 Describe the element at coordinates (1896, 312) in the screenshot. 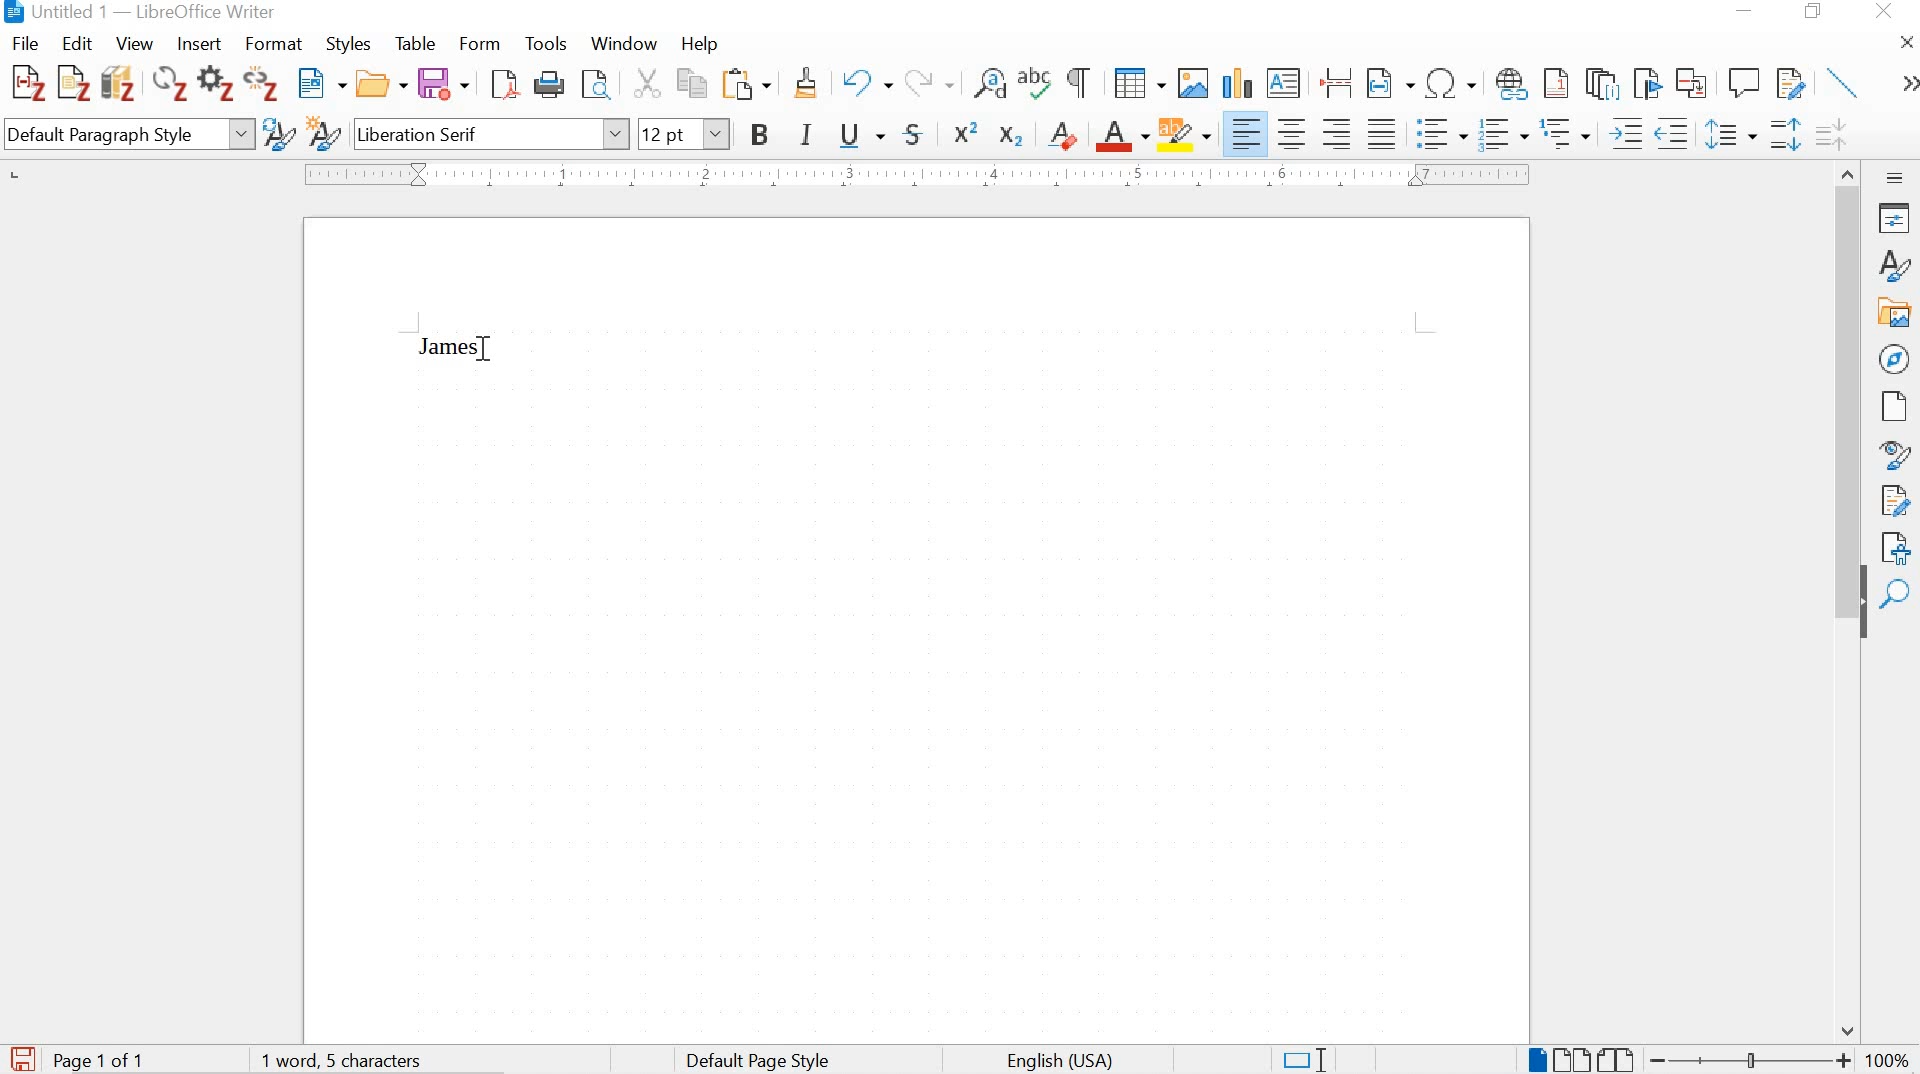

I see `gallery` at that location.